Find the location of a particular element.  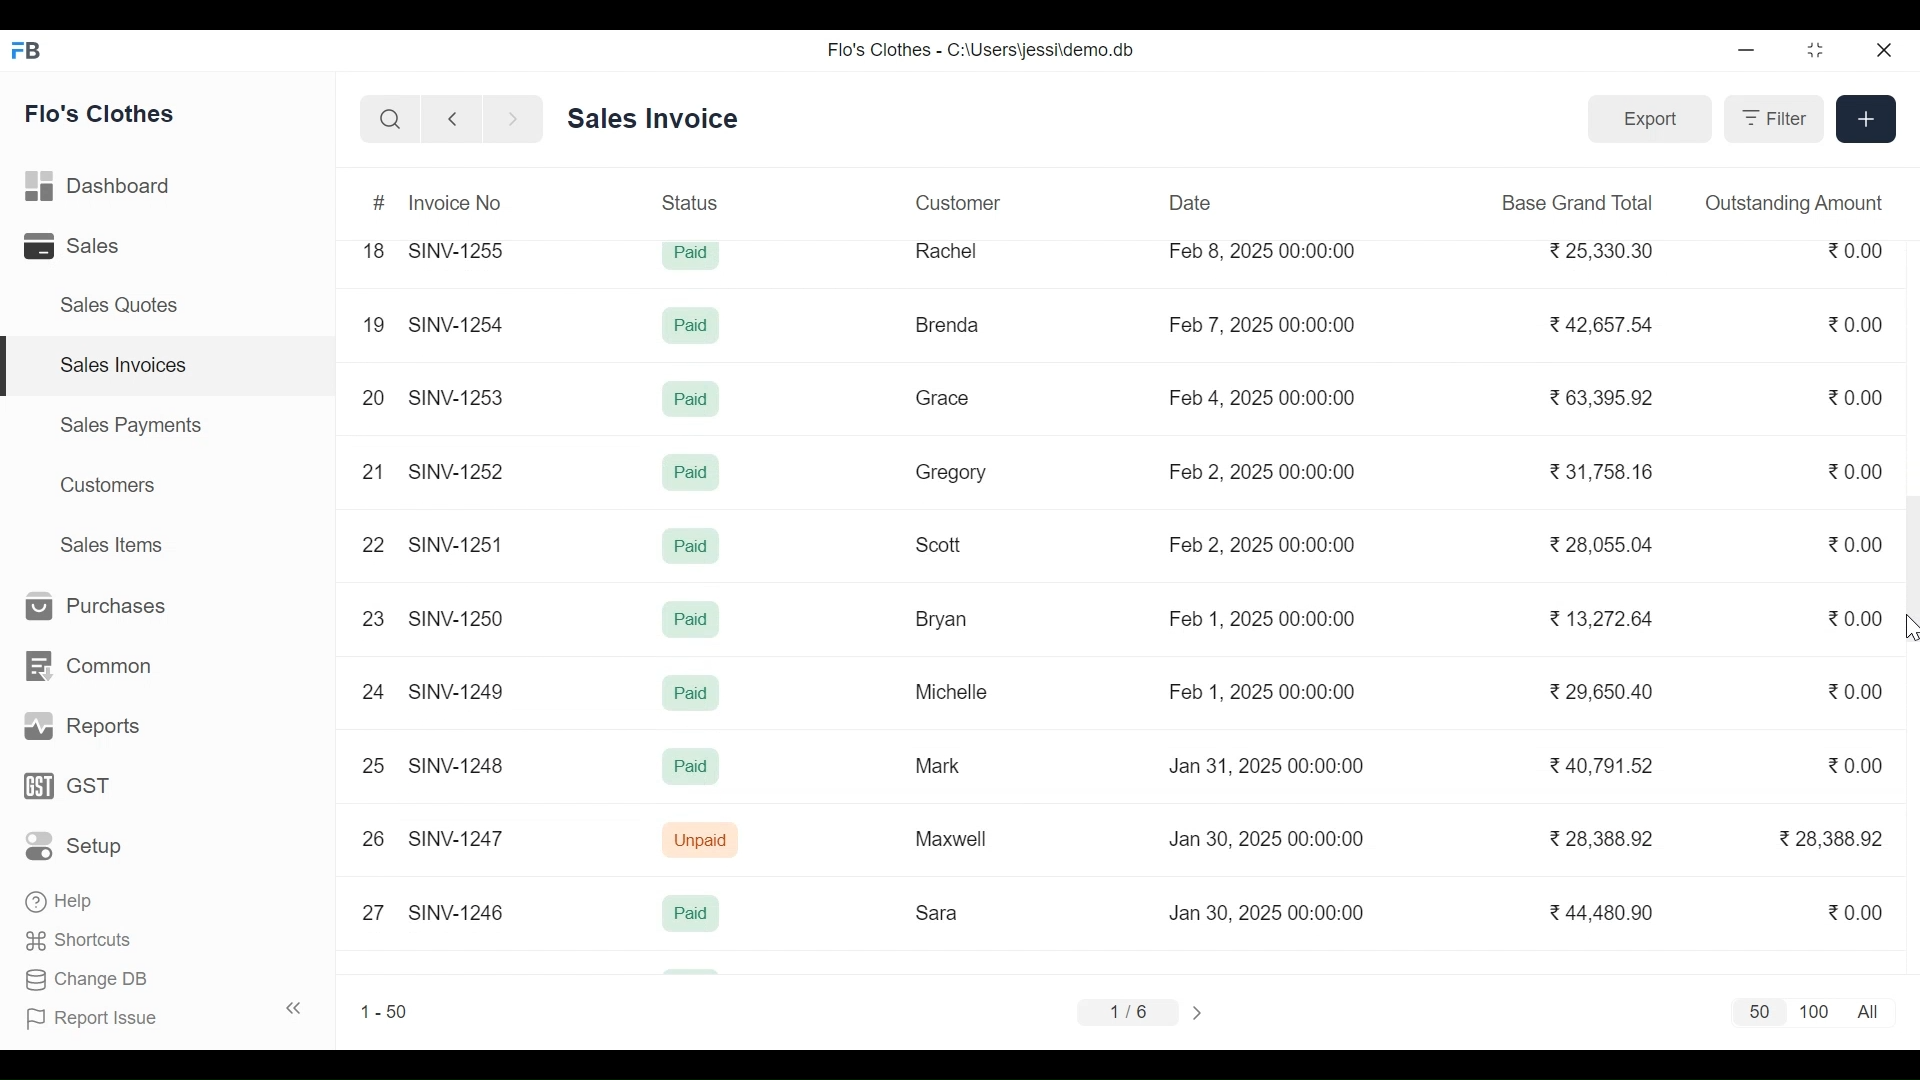

0.00 is located at coordinates (1858, 397).